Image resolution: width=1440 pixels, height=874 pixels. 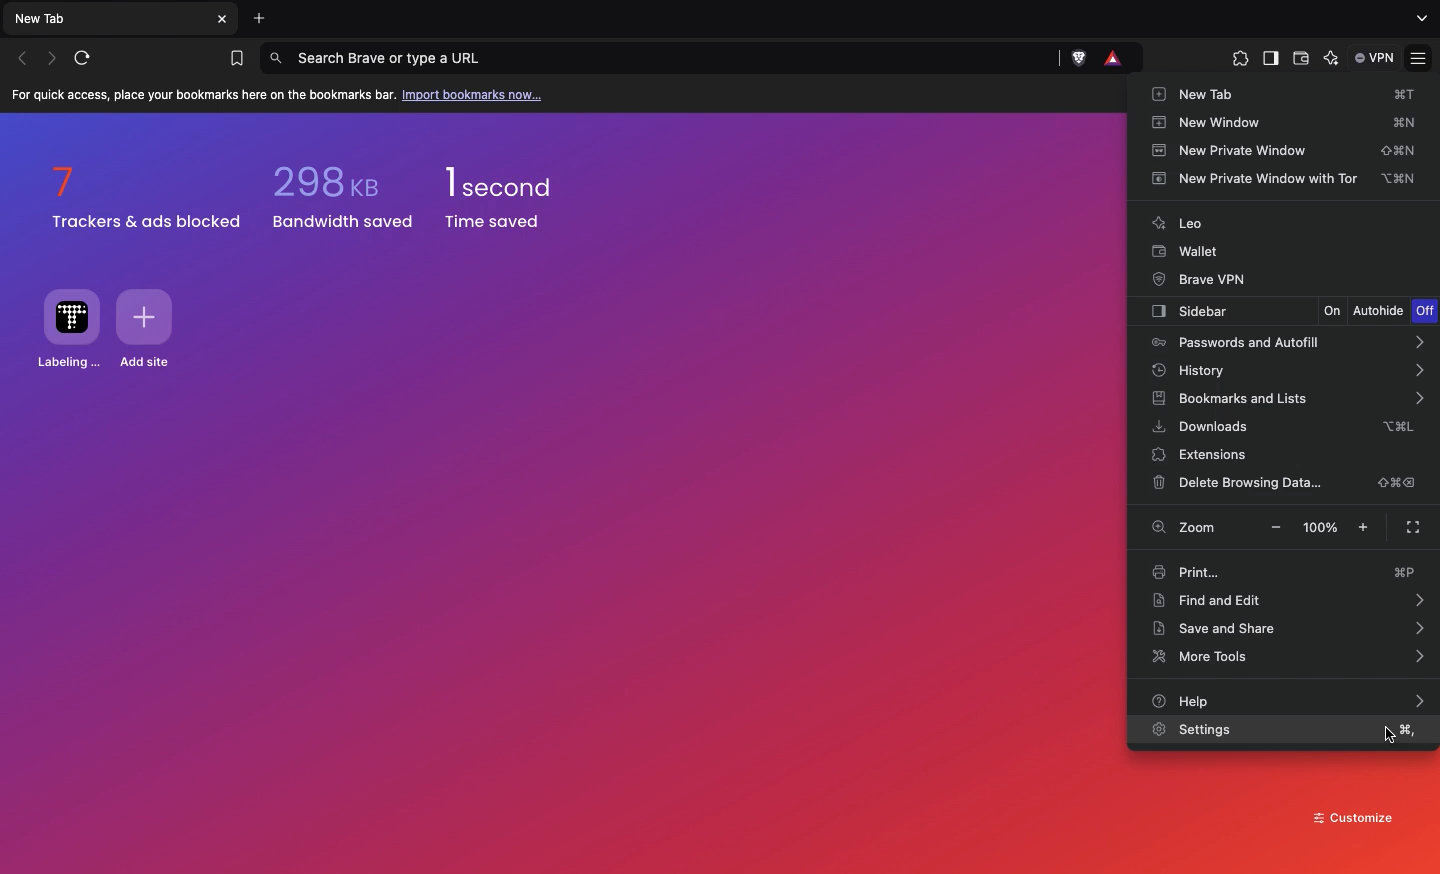 What do you see at coordinates (87, 57) in the screenshot?
I see `Reload this page` at bounding box center [87, 57].